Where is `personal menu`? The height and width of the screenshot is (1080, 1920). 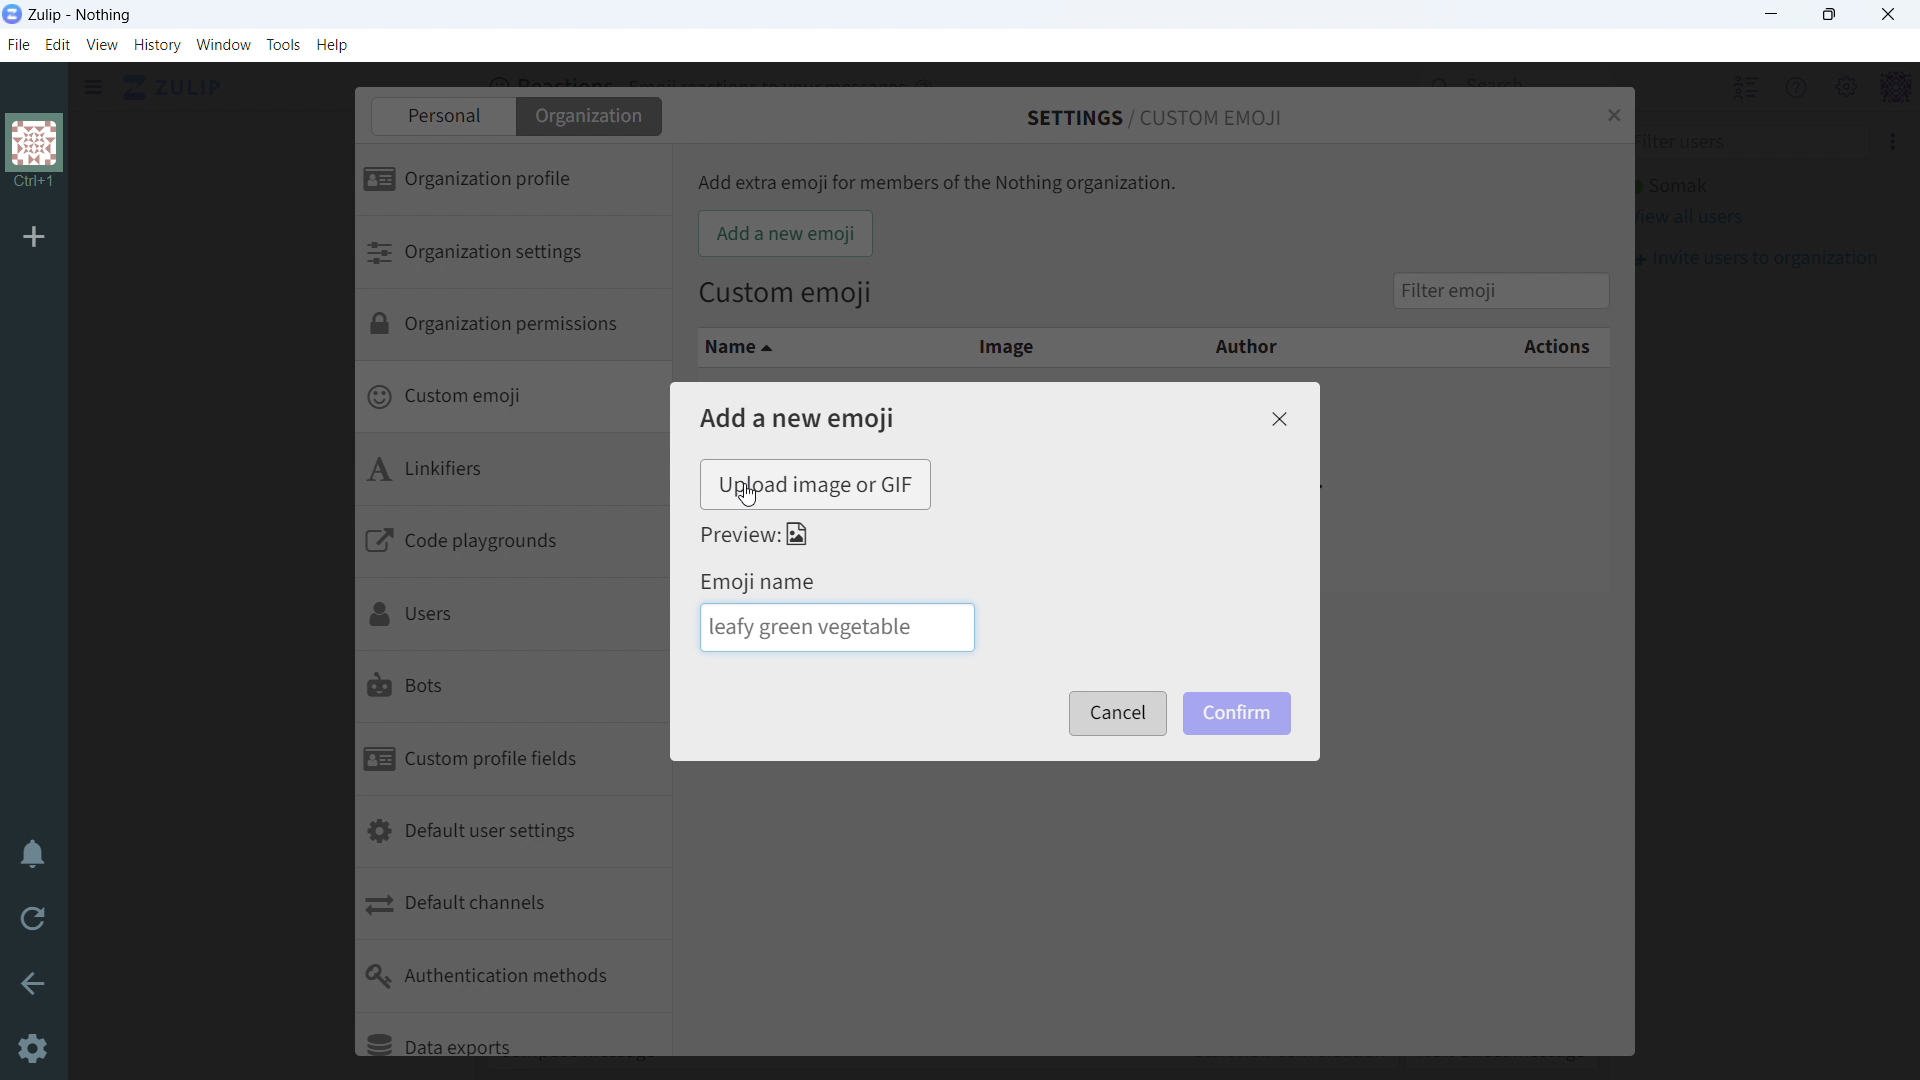
personal menu is located at coordinates (1876, 87).